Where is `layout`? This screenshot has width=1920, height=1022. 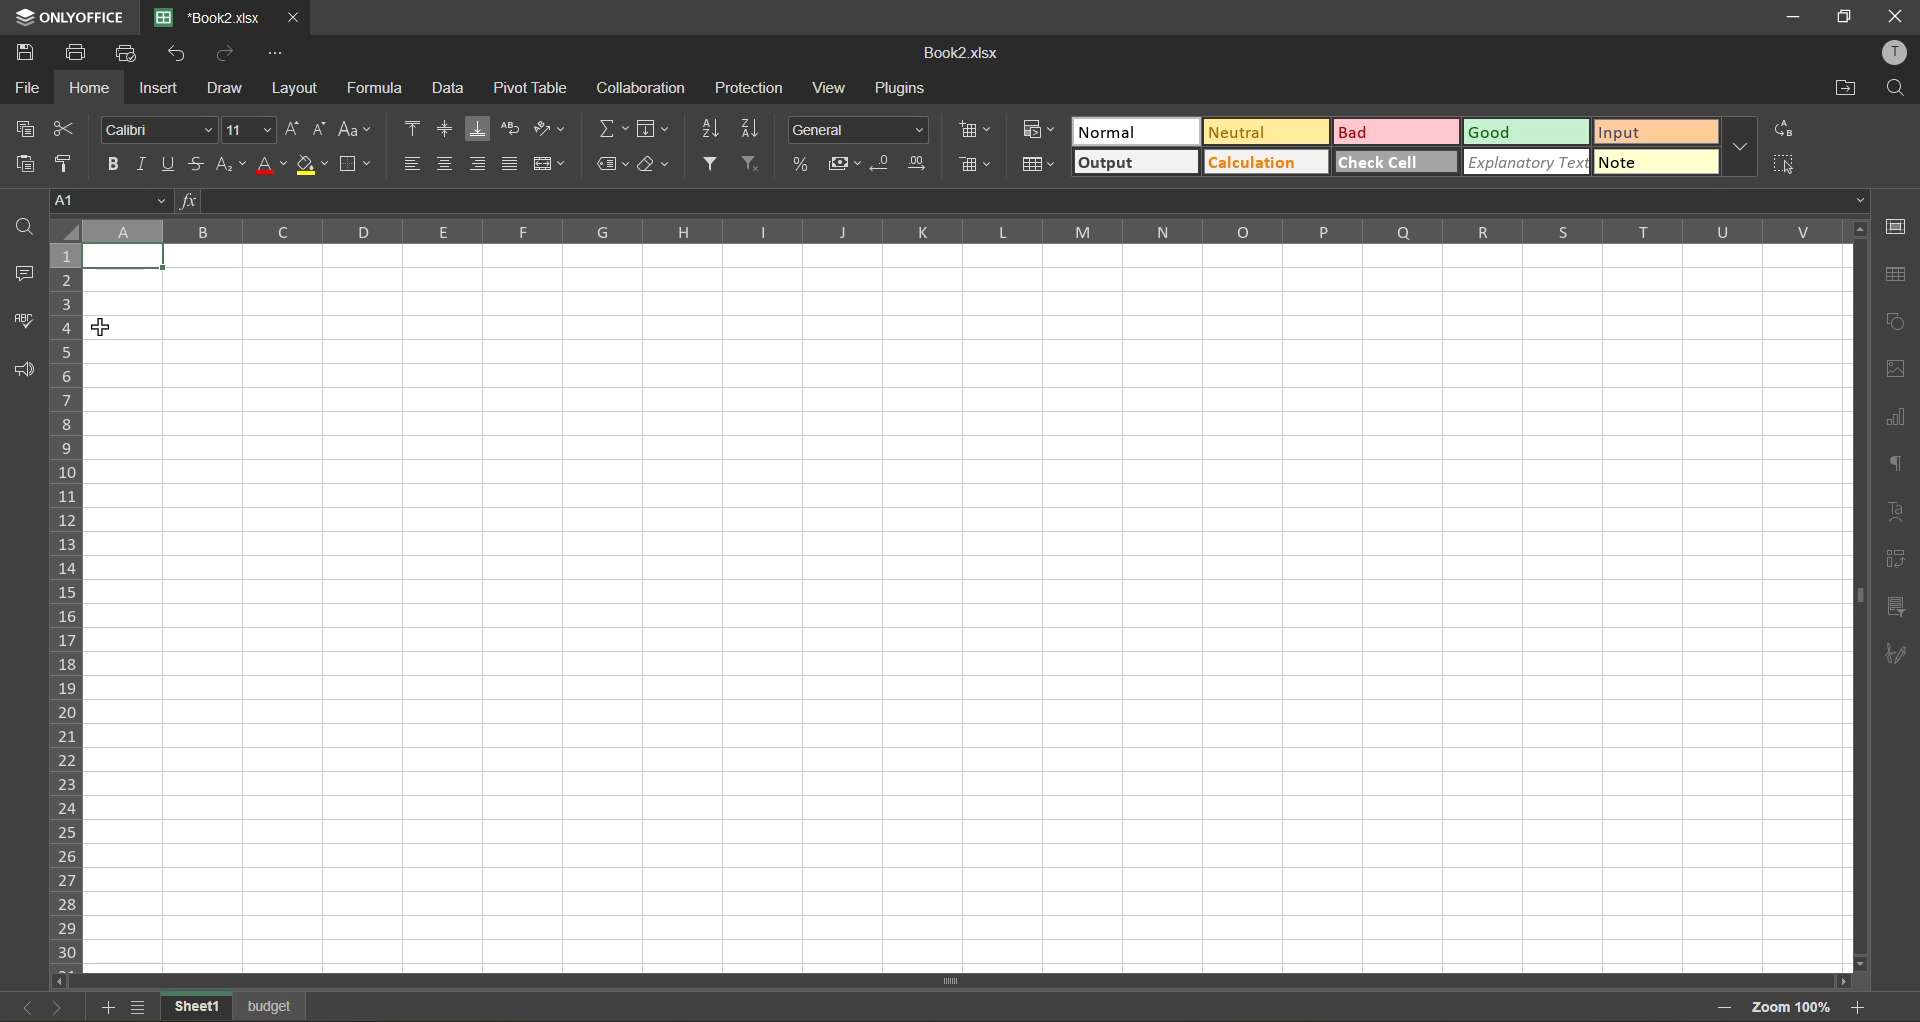
layout is located at coordinates (293, 88).